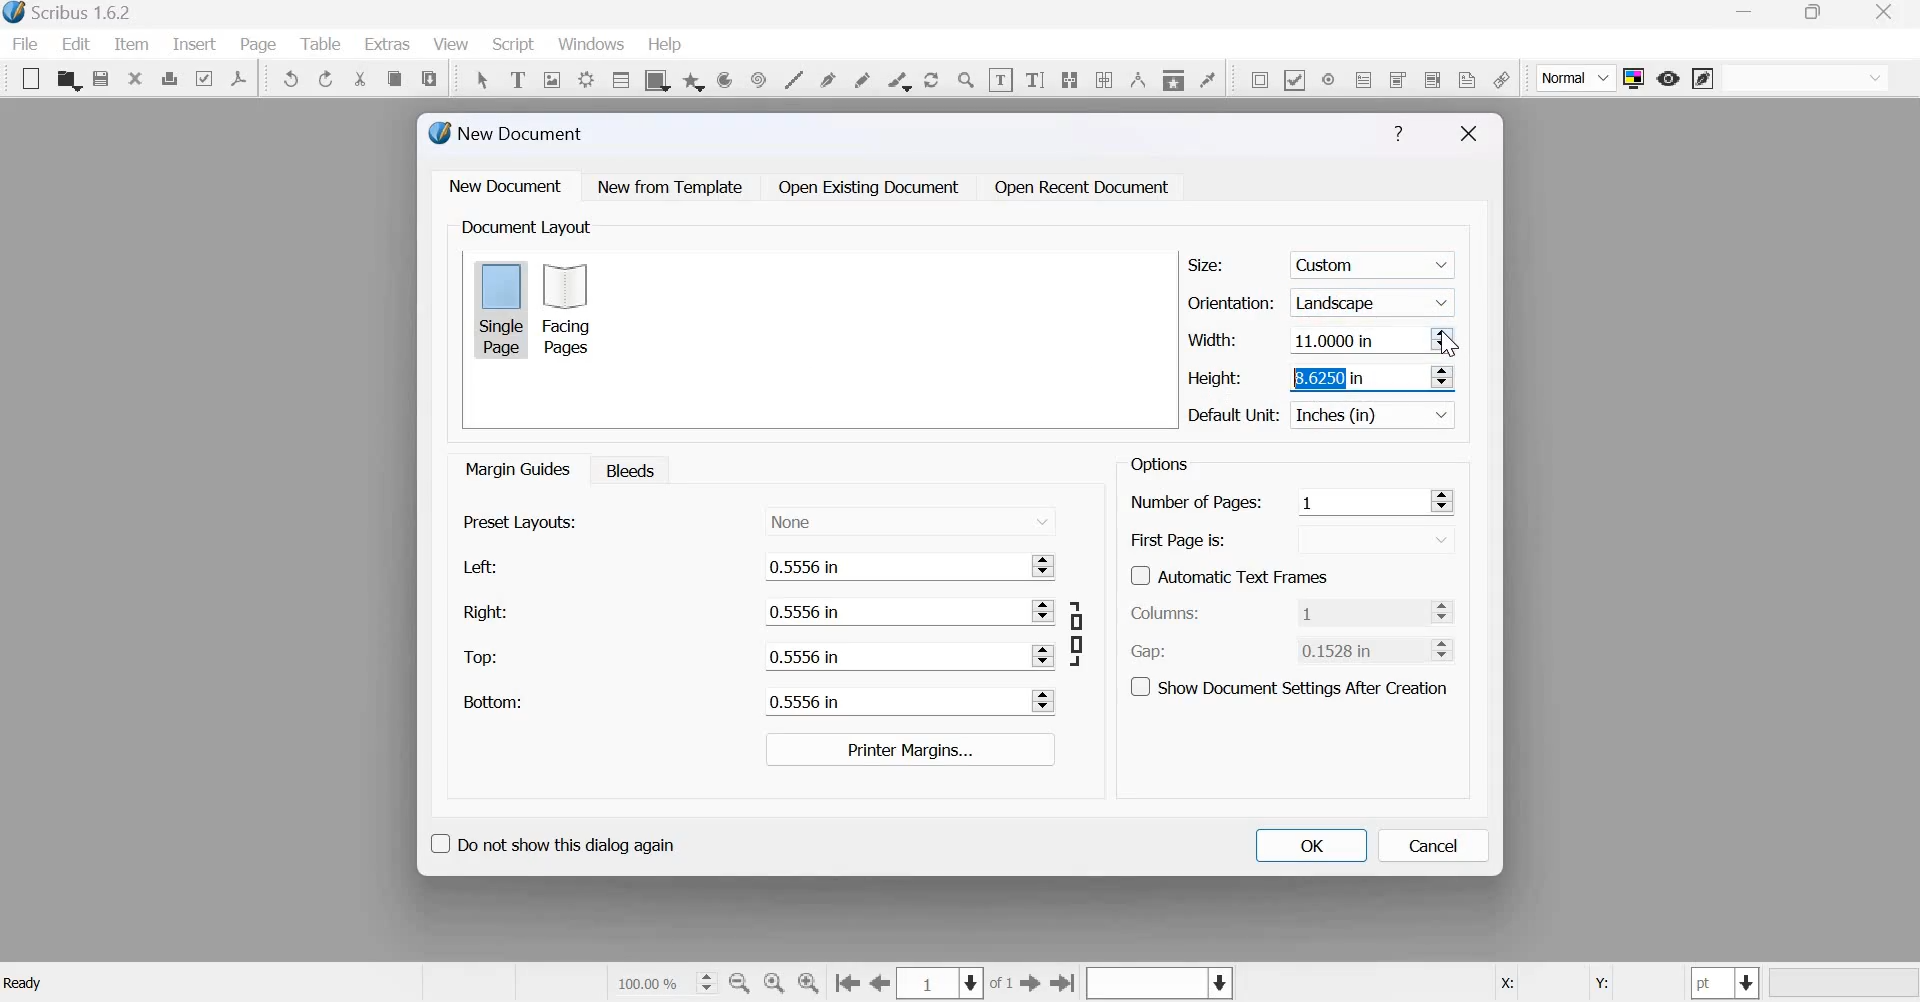 This screenshot has height=1002, width=1920. I want to click on go to the previous page, so click(881, 983).